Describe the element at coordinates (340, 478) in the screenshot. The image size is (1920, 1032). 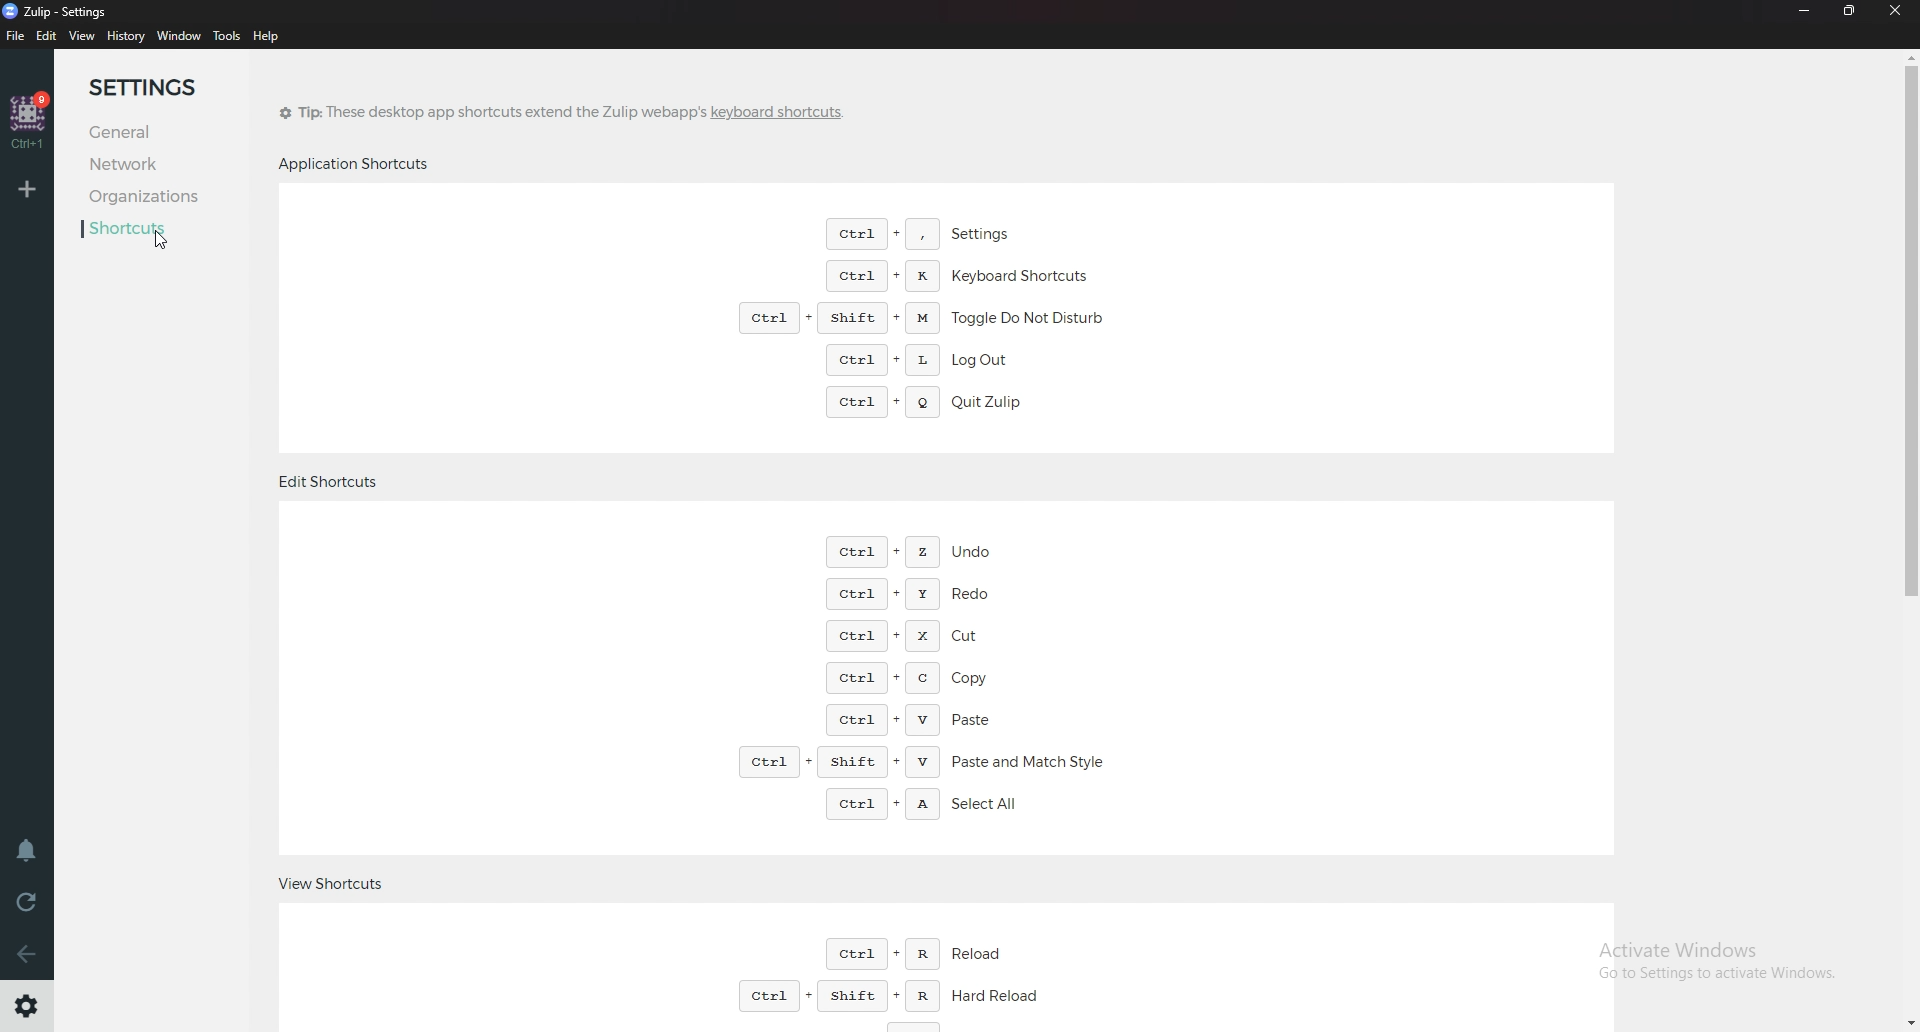
I see `edit shortcuts` at that location.